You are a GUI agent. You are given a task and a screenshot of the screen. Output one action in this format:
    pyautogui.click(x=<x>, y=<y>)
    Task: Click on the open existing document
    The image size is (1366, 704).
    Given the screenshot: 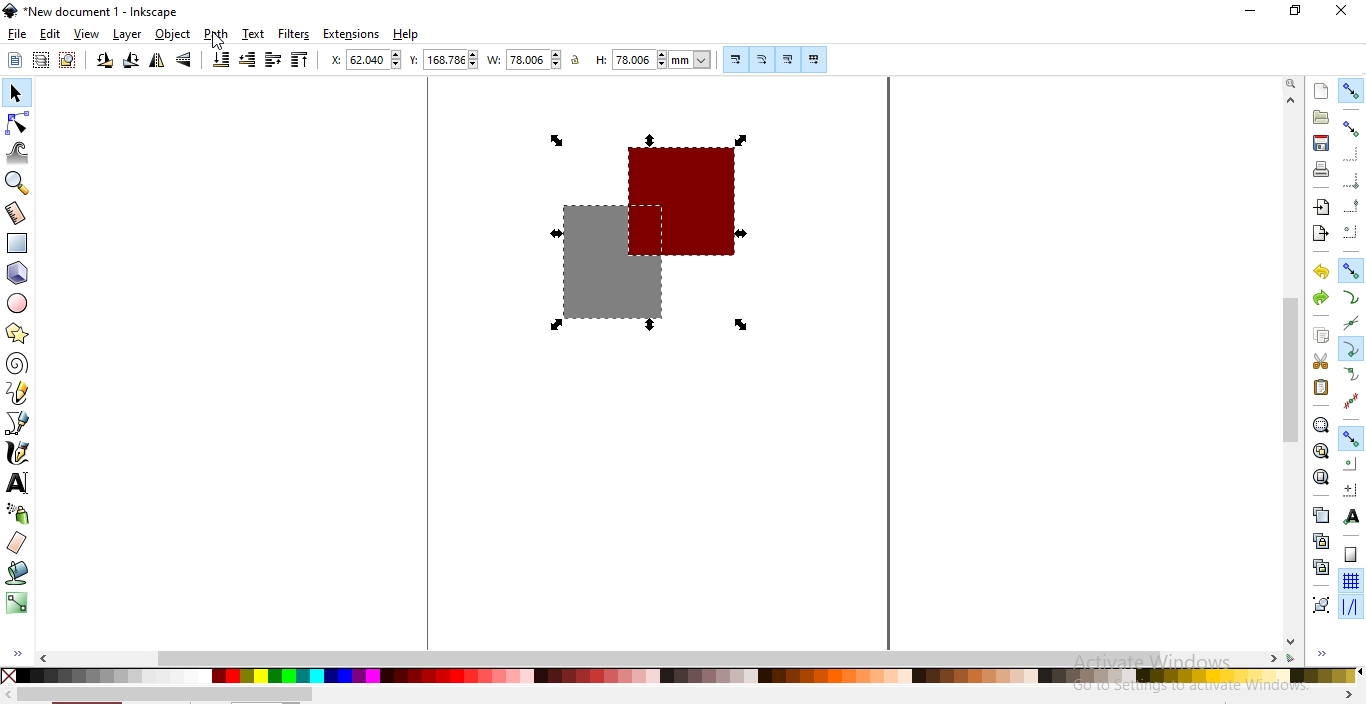 What is the action you would take?
    pyautogui.click(x=1321, y=117)
    